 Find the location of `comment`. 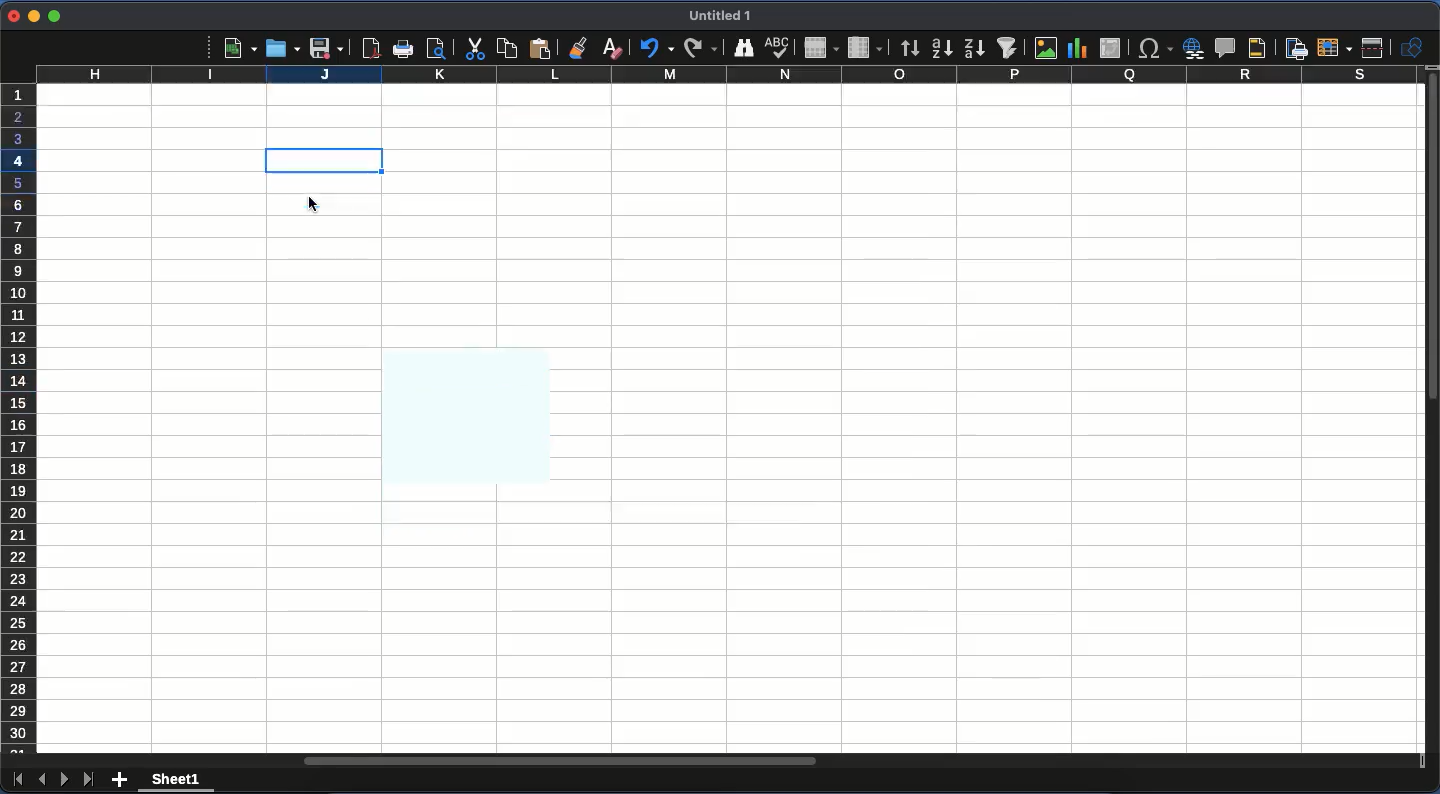

comment is located at coordinates (1226, 47).